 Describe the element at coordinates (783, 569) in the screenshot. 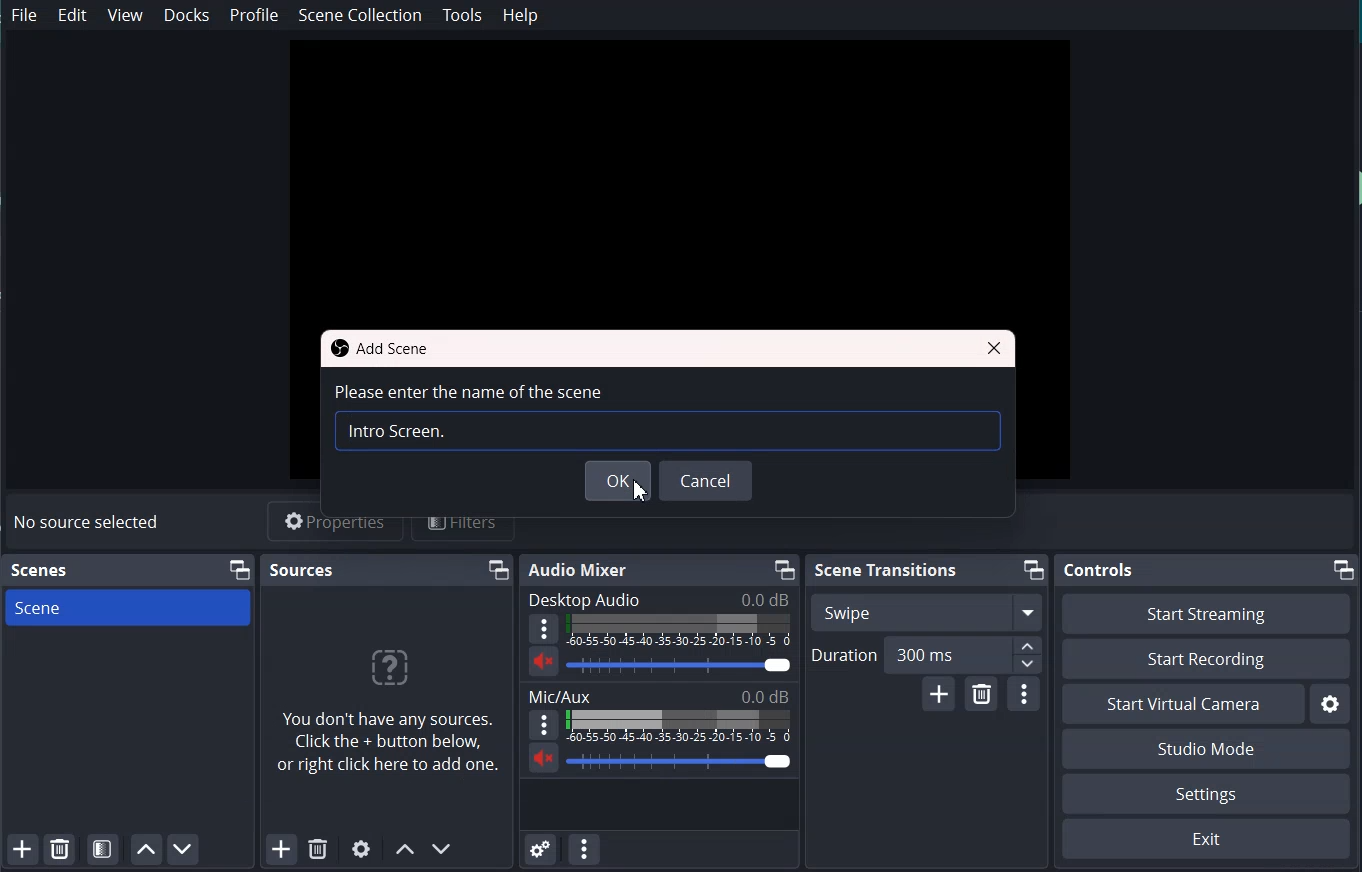

I see `Maximize` at that location.